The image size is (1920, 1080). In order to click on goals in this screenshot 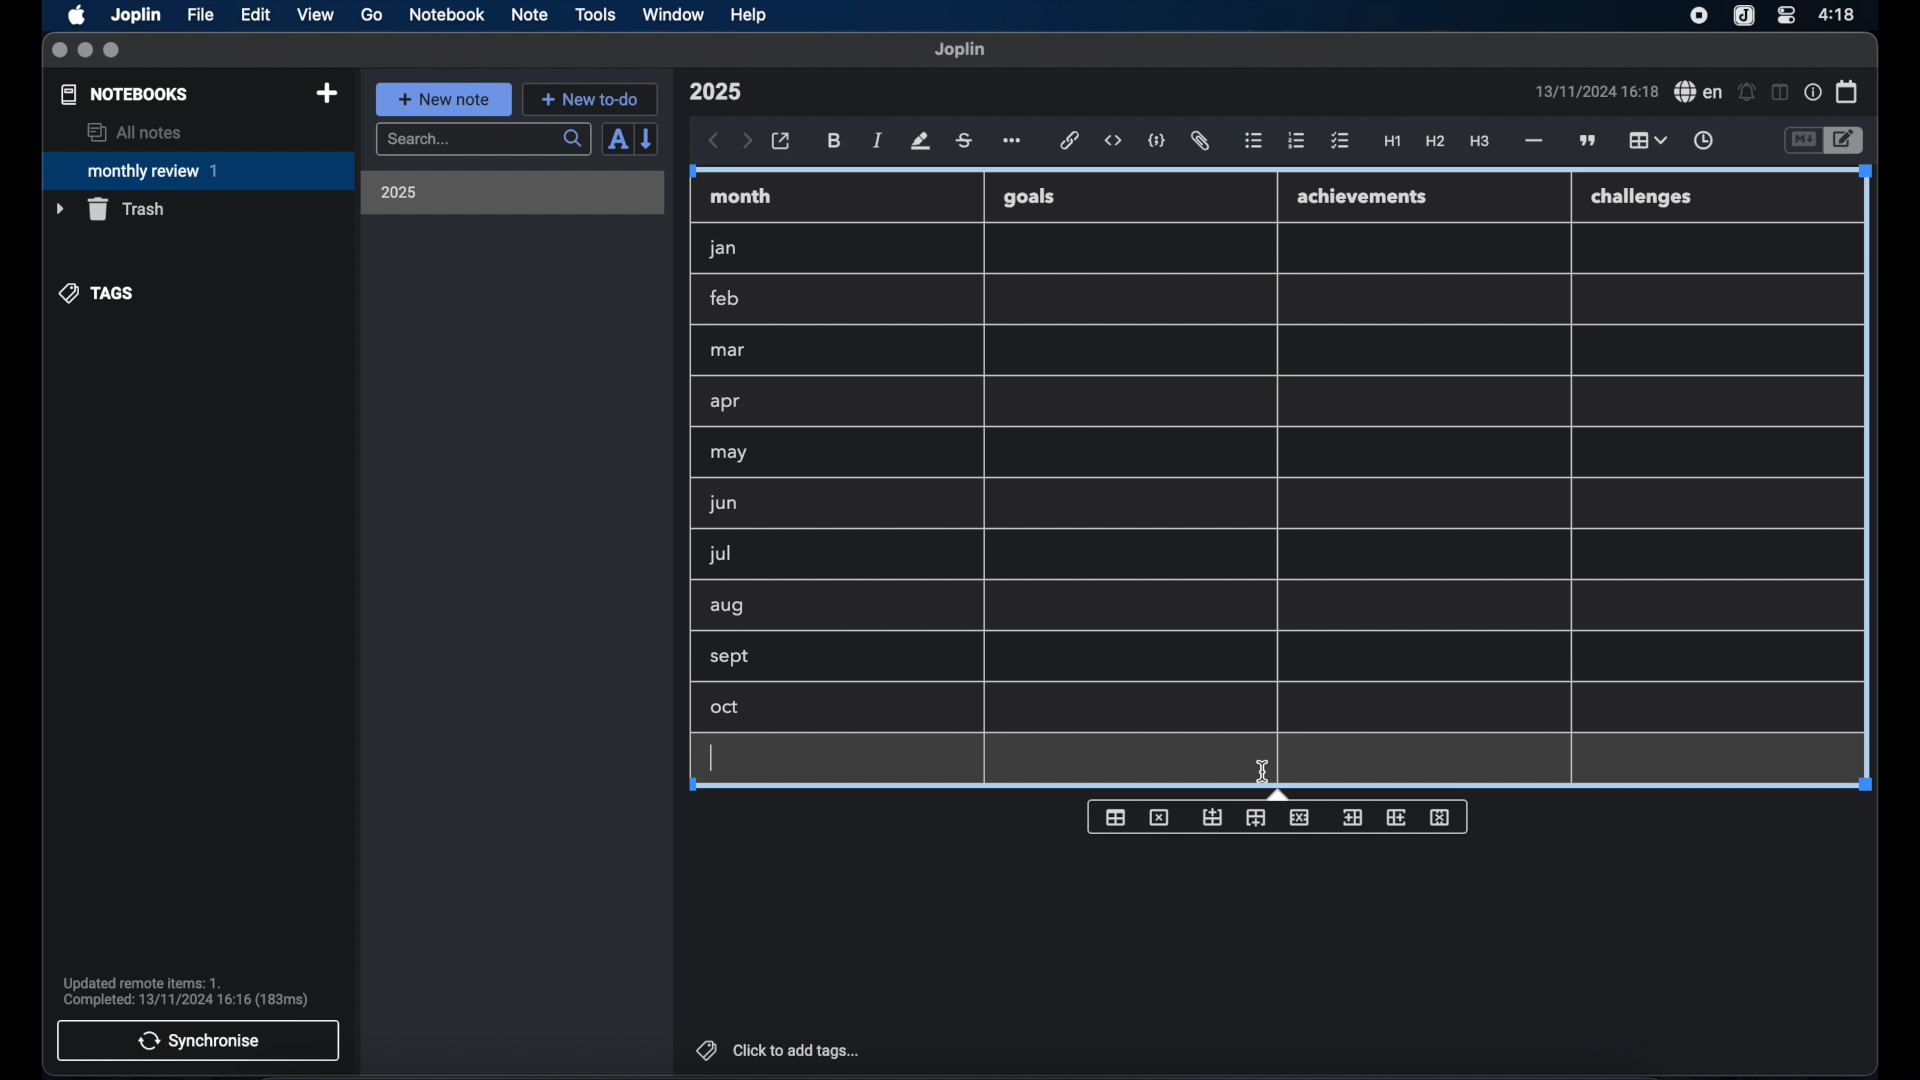, I will do `click(1029, 196)`.